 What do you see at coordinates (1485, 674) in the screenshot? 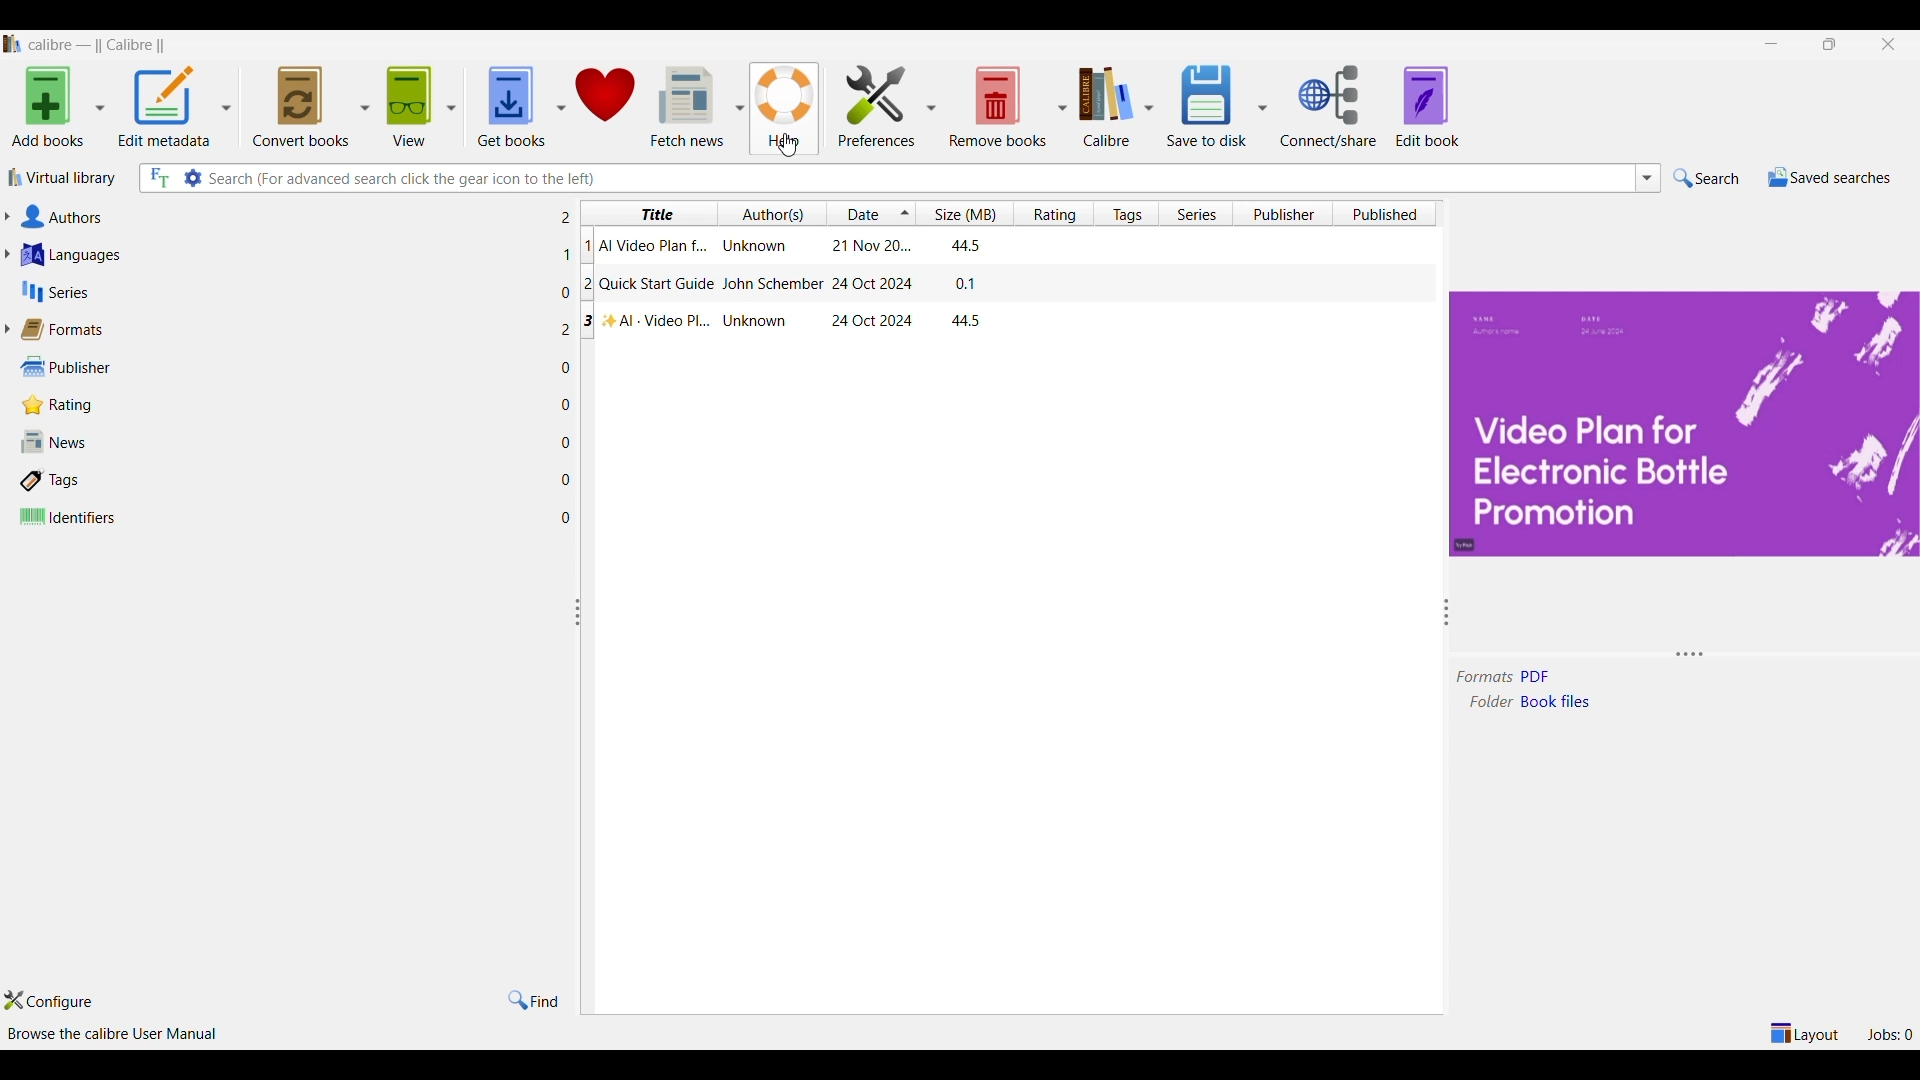
I see `formats` at bounding box center [1485, 674].